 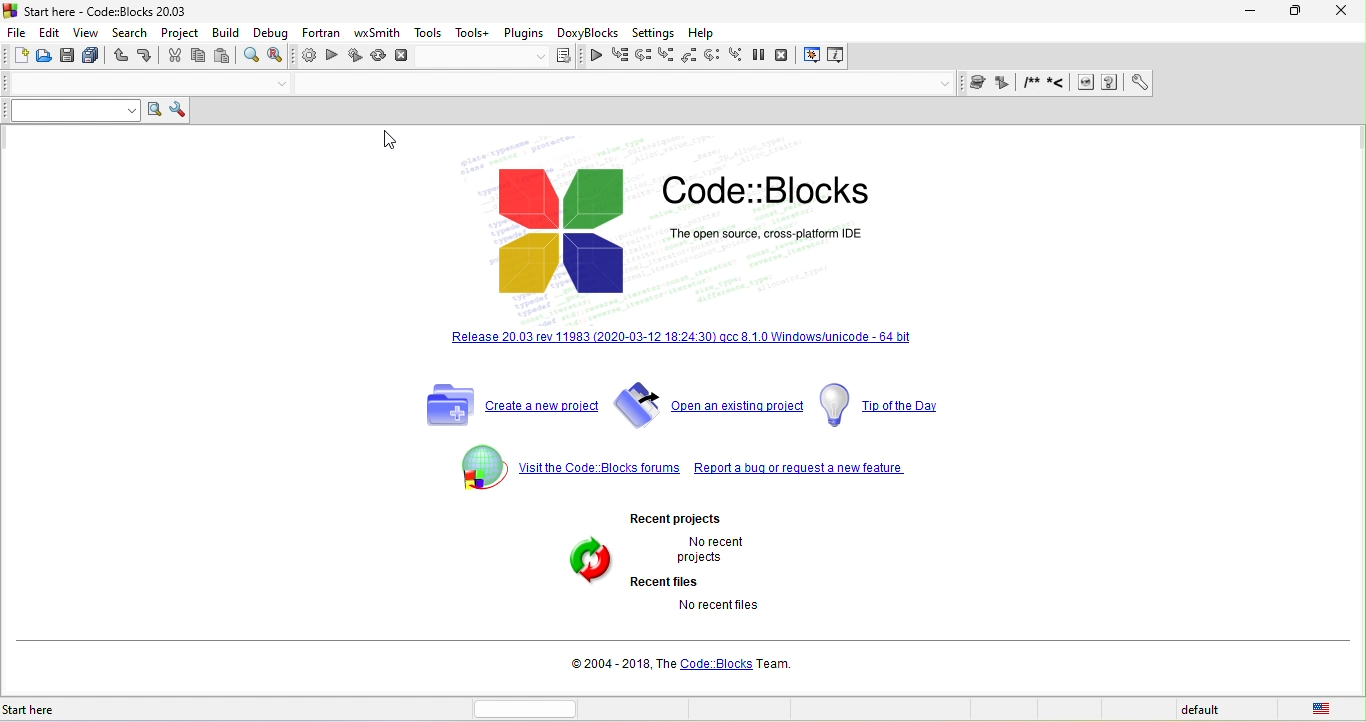 I want to click on recent projects, so click(x=679, y=518).